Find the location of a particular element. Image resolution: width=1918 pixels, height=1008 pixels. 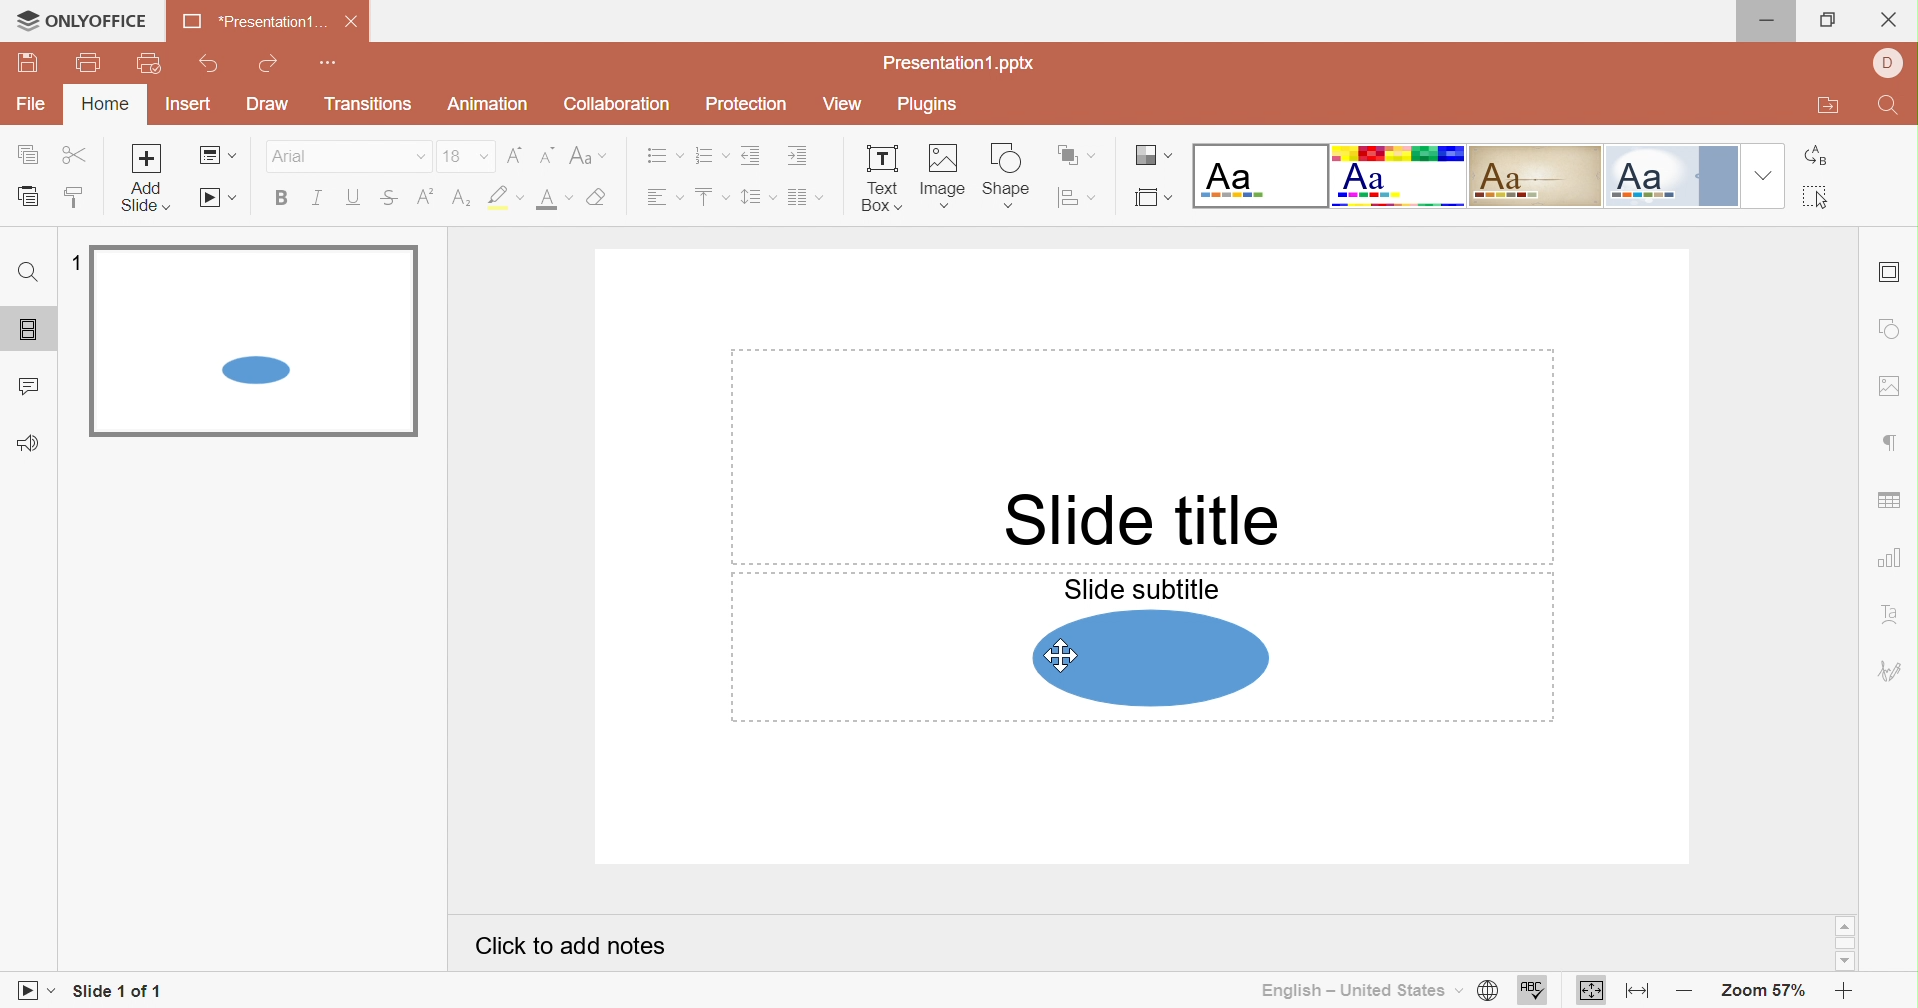

Collaboration is located at coordinates (616, 104).